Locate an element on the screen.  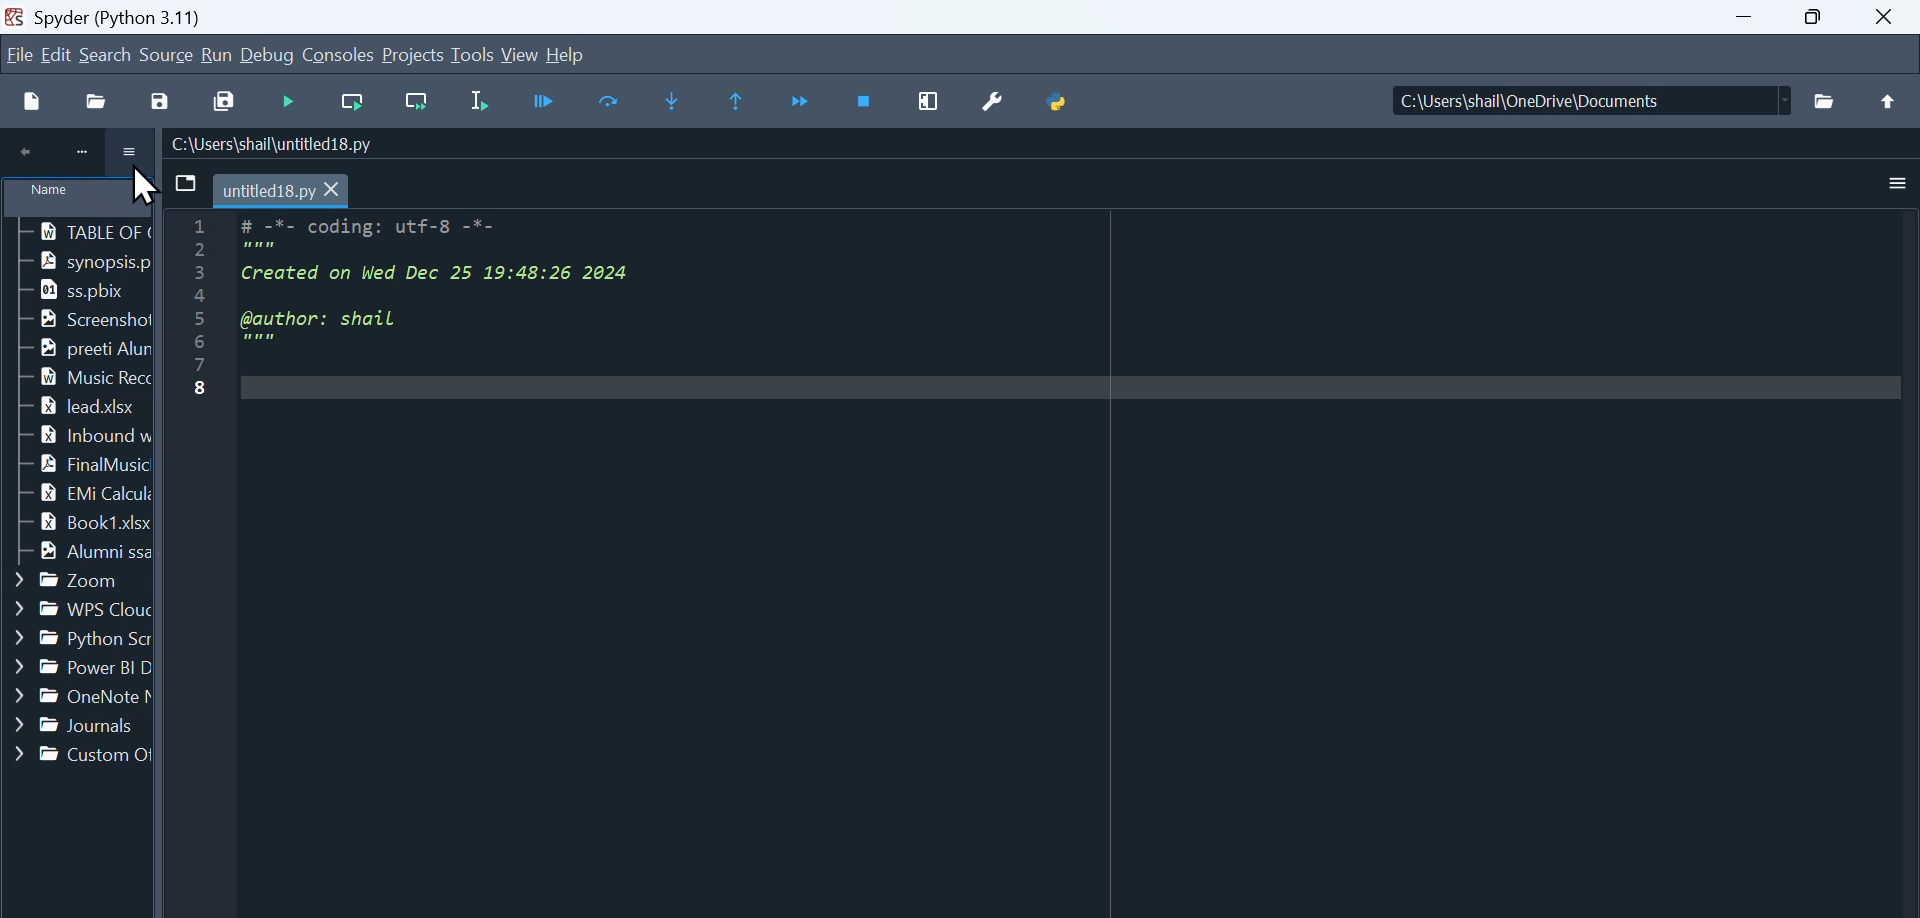
open parent directory is located at coordinates (1889, 101).